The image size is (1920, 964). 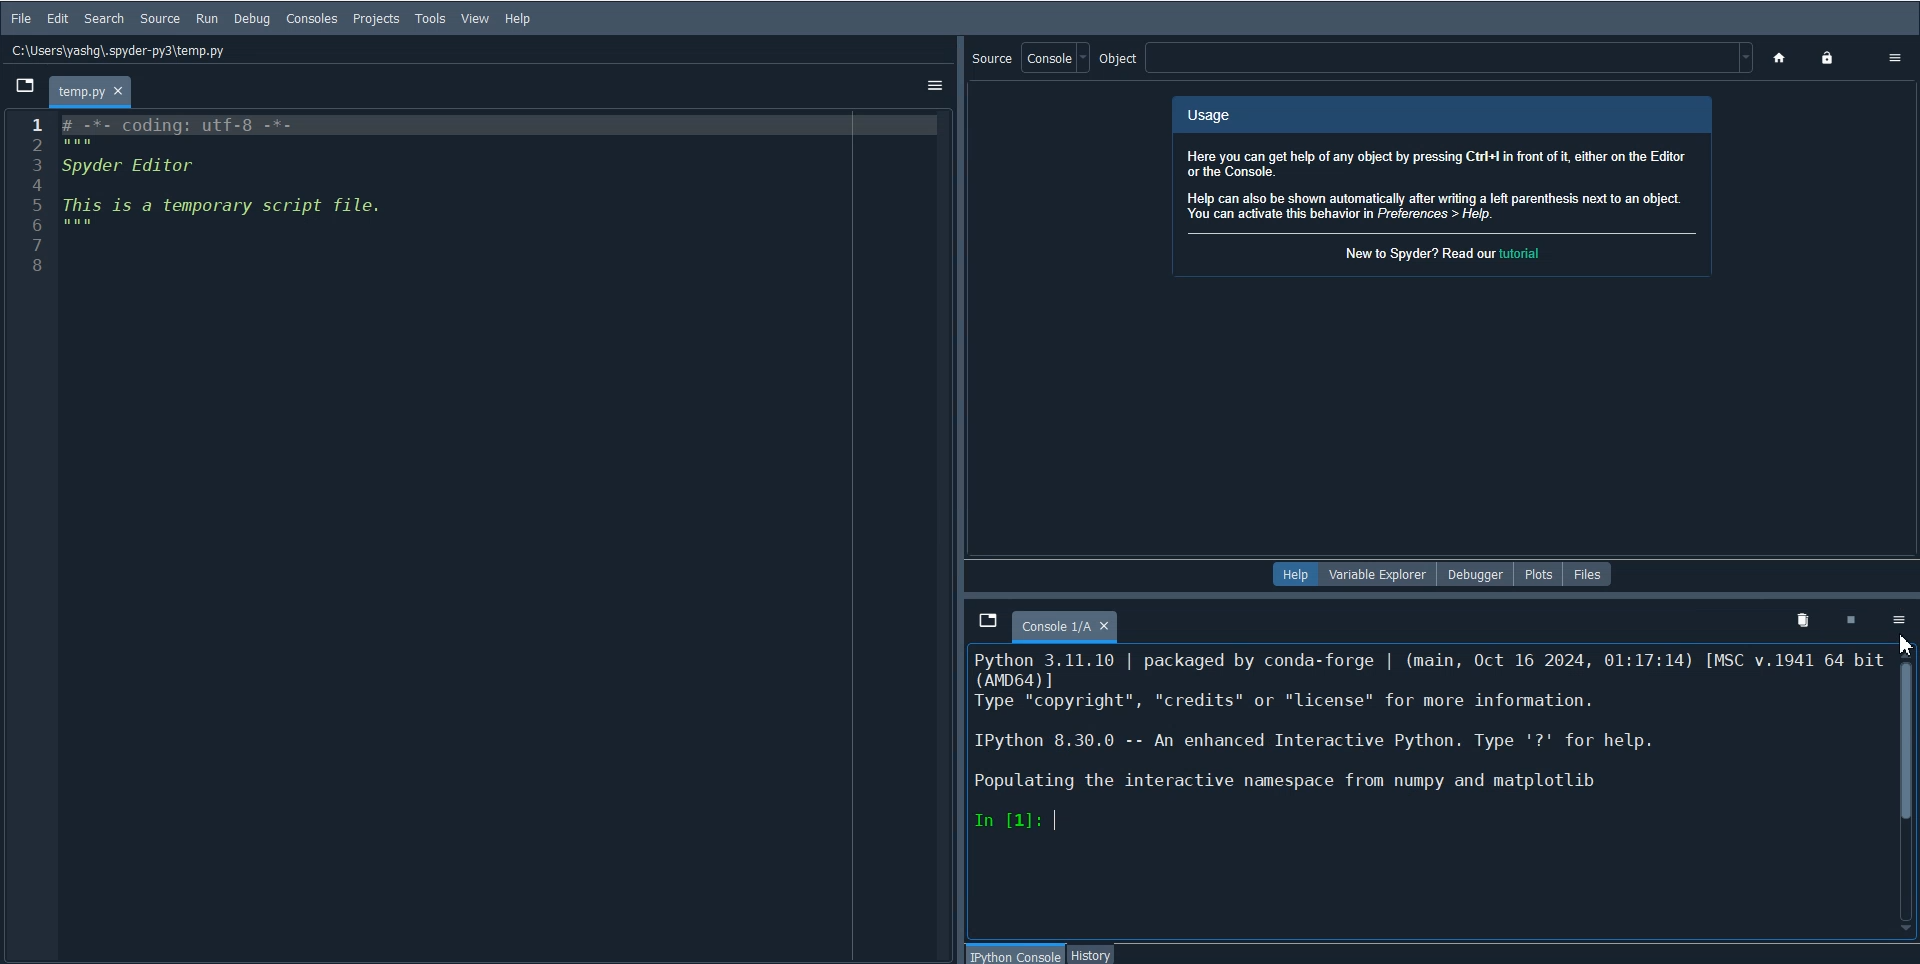 What do you see at coordinates (1804, 621) in the screenshot?
I see `Remove variables` at bounding box center [1804, 621].